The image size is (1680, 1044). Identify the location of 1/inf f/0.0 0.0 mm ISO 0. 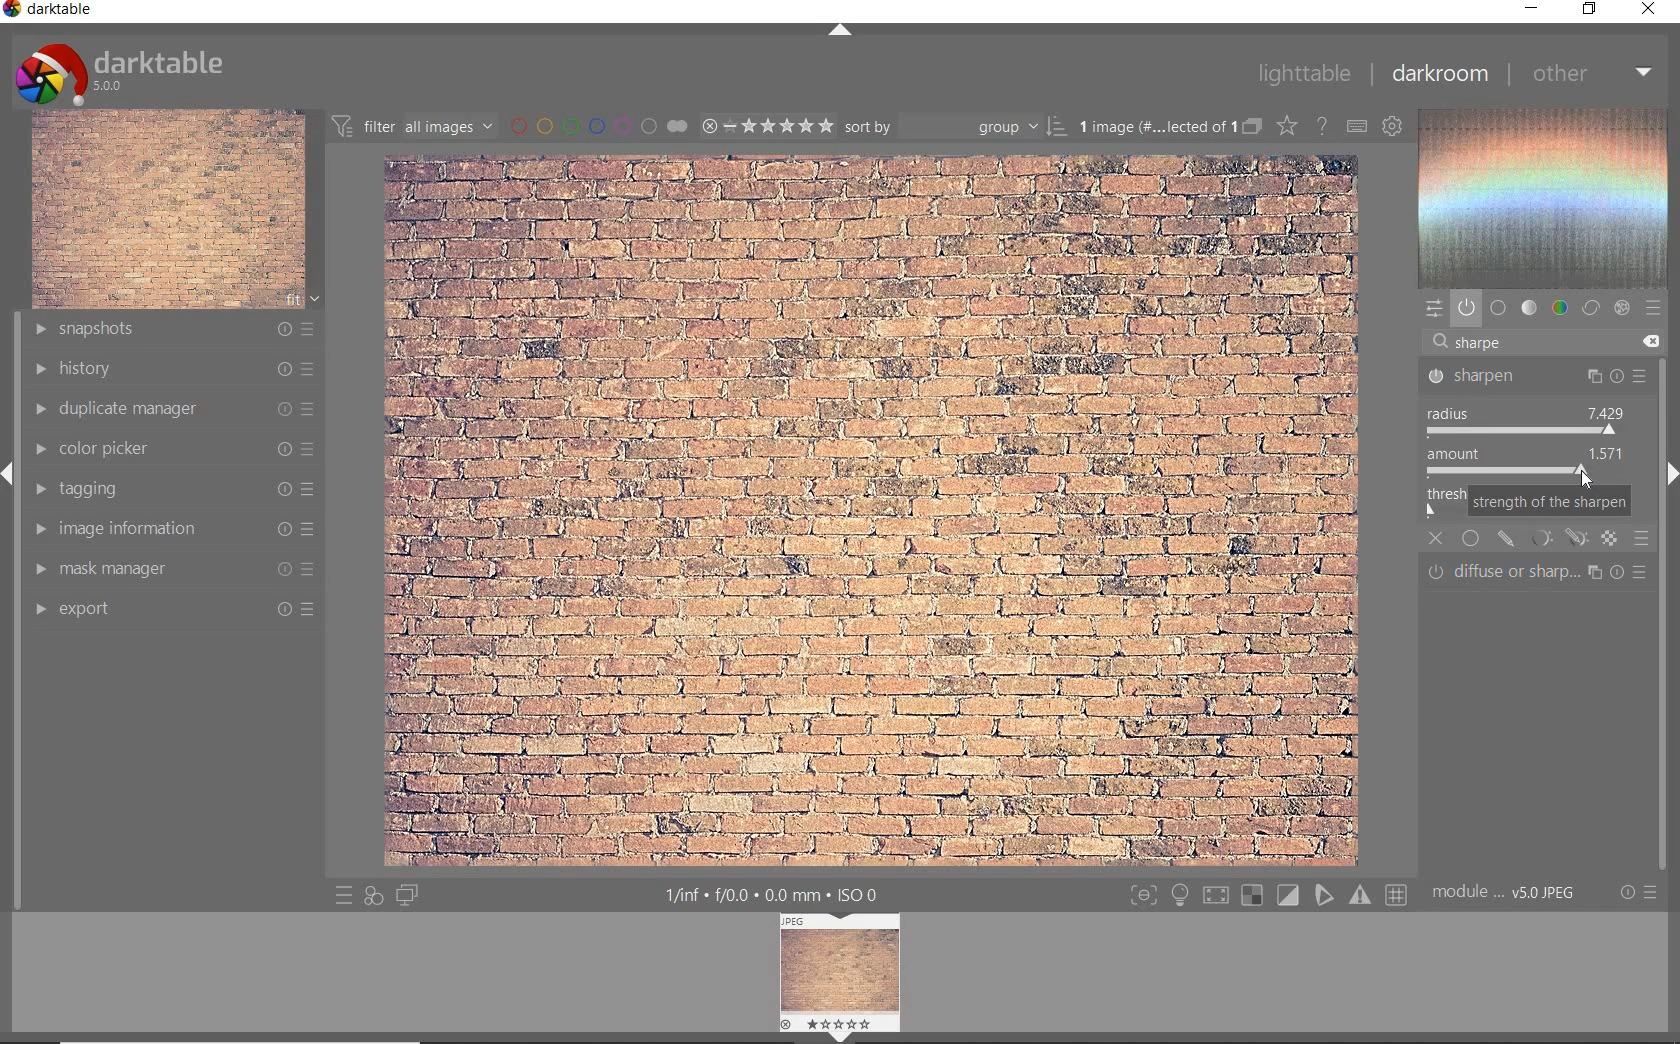
(772, 894).